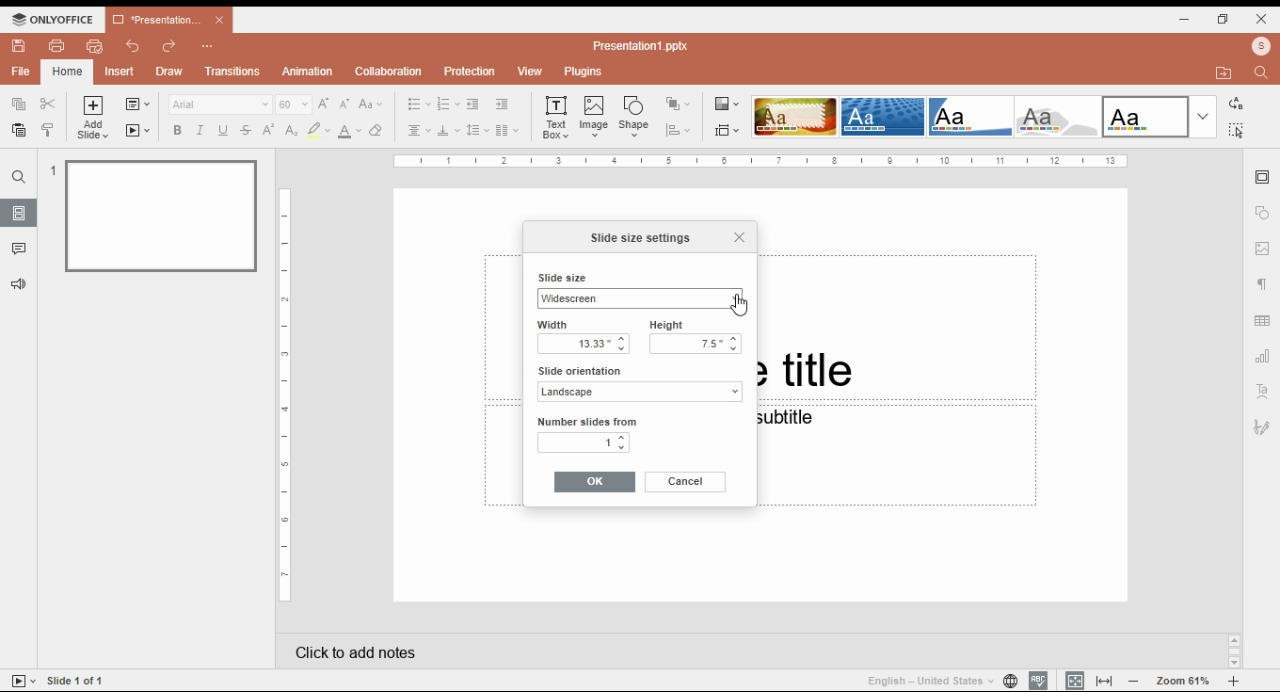 Image resolution: width=1280 pixels, height=692 pixels. Describe the element at coordinates (309, 71) in the screenshot. I see `animation` at that location.